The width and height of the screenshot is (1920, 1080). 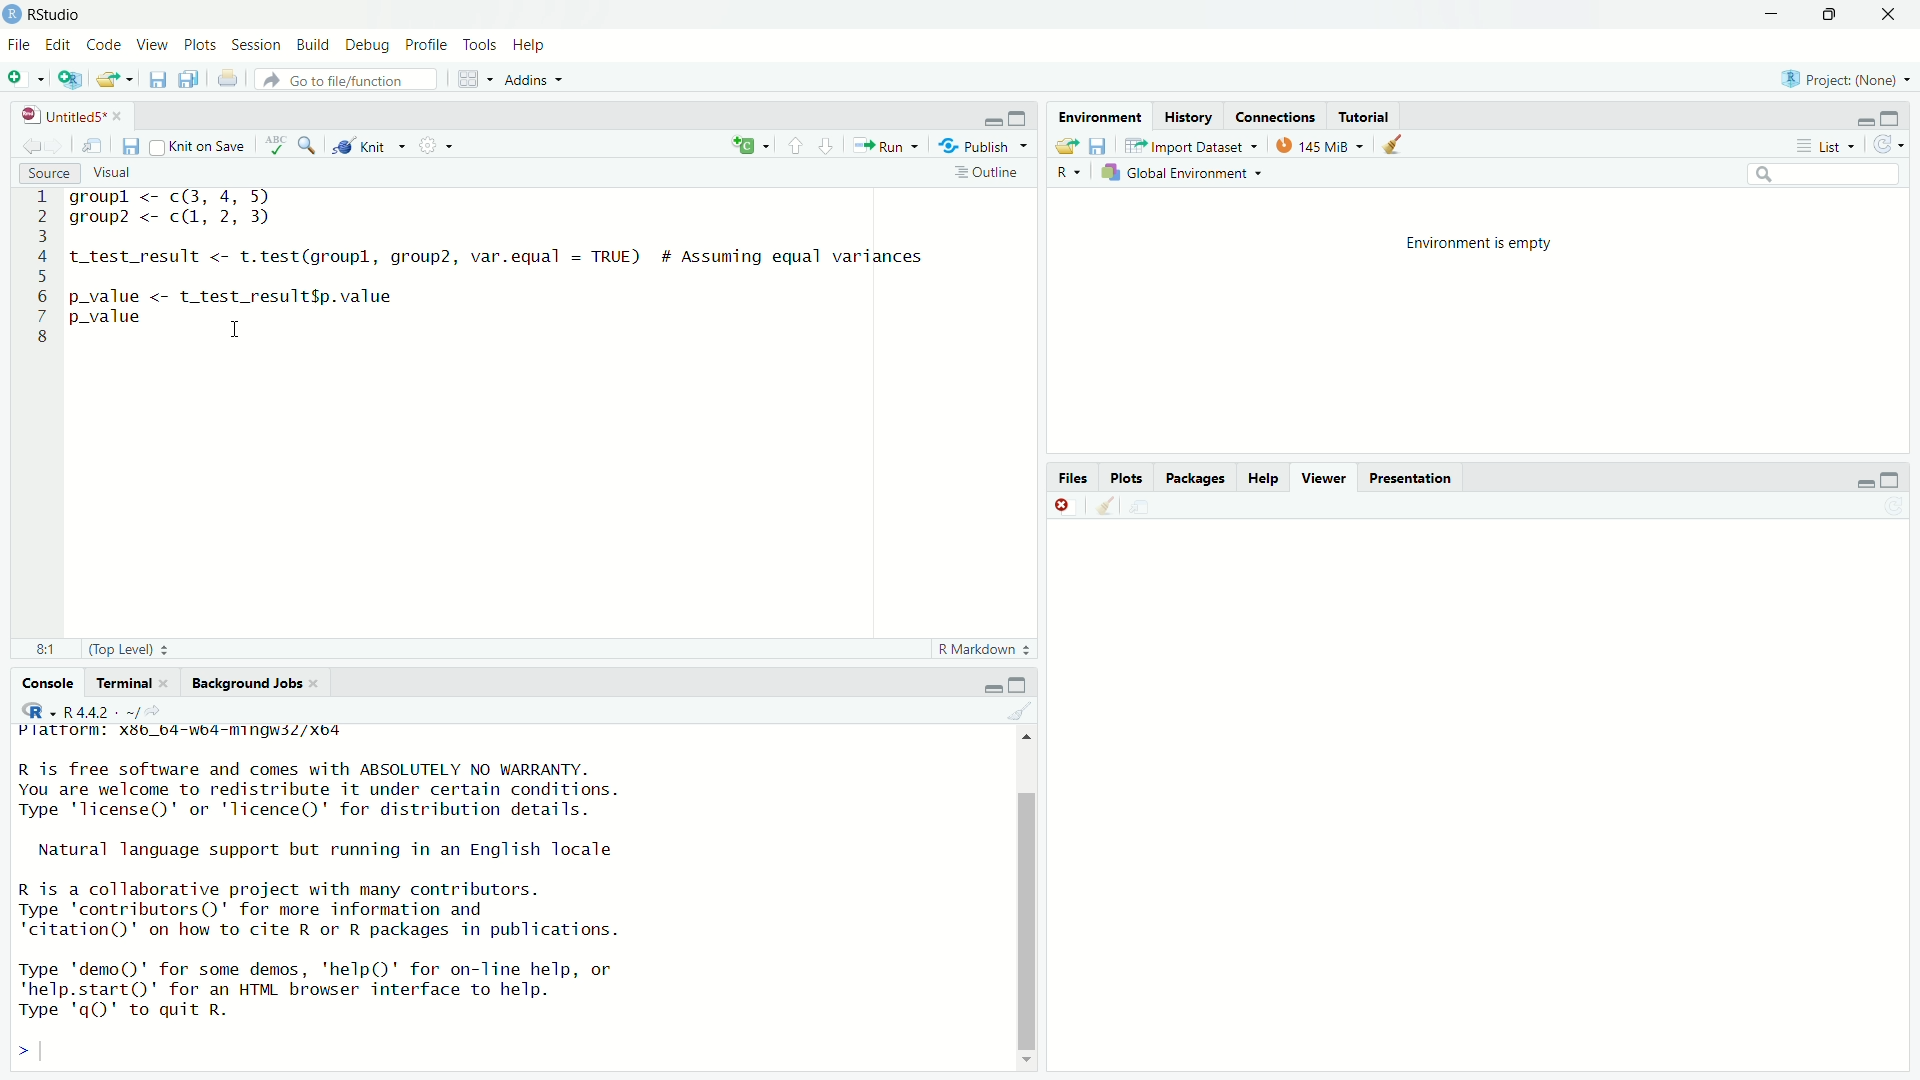 I want to click on FIST. Sv wey Wimpey avs

R is free software and comes with ABSOLUTELY NO WARRANTY.

You are welcome to redistribute it under certain conditions.

Type 'license()' or 'licence()' for distribution details.
Natural language support but running in an English locale

R is a collaborative project with many contributors.

Type 'contributors()' for more information and

'citation()' on how to cite R or R packages in publications.

Type 'demo()' for some demos, 'help()' for on-Tine help, or

"help.start()' for an HTML browser interface to help.

Type 'qQ)' to quit R., so click(x=317, y=878).